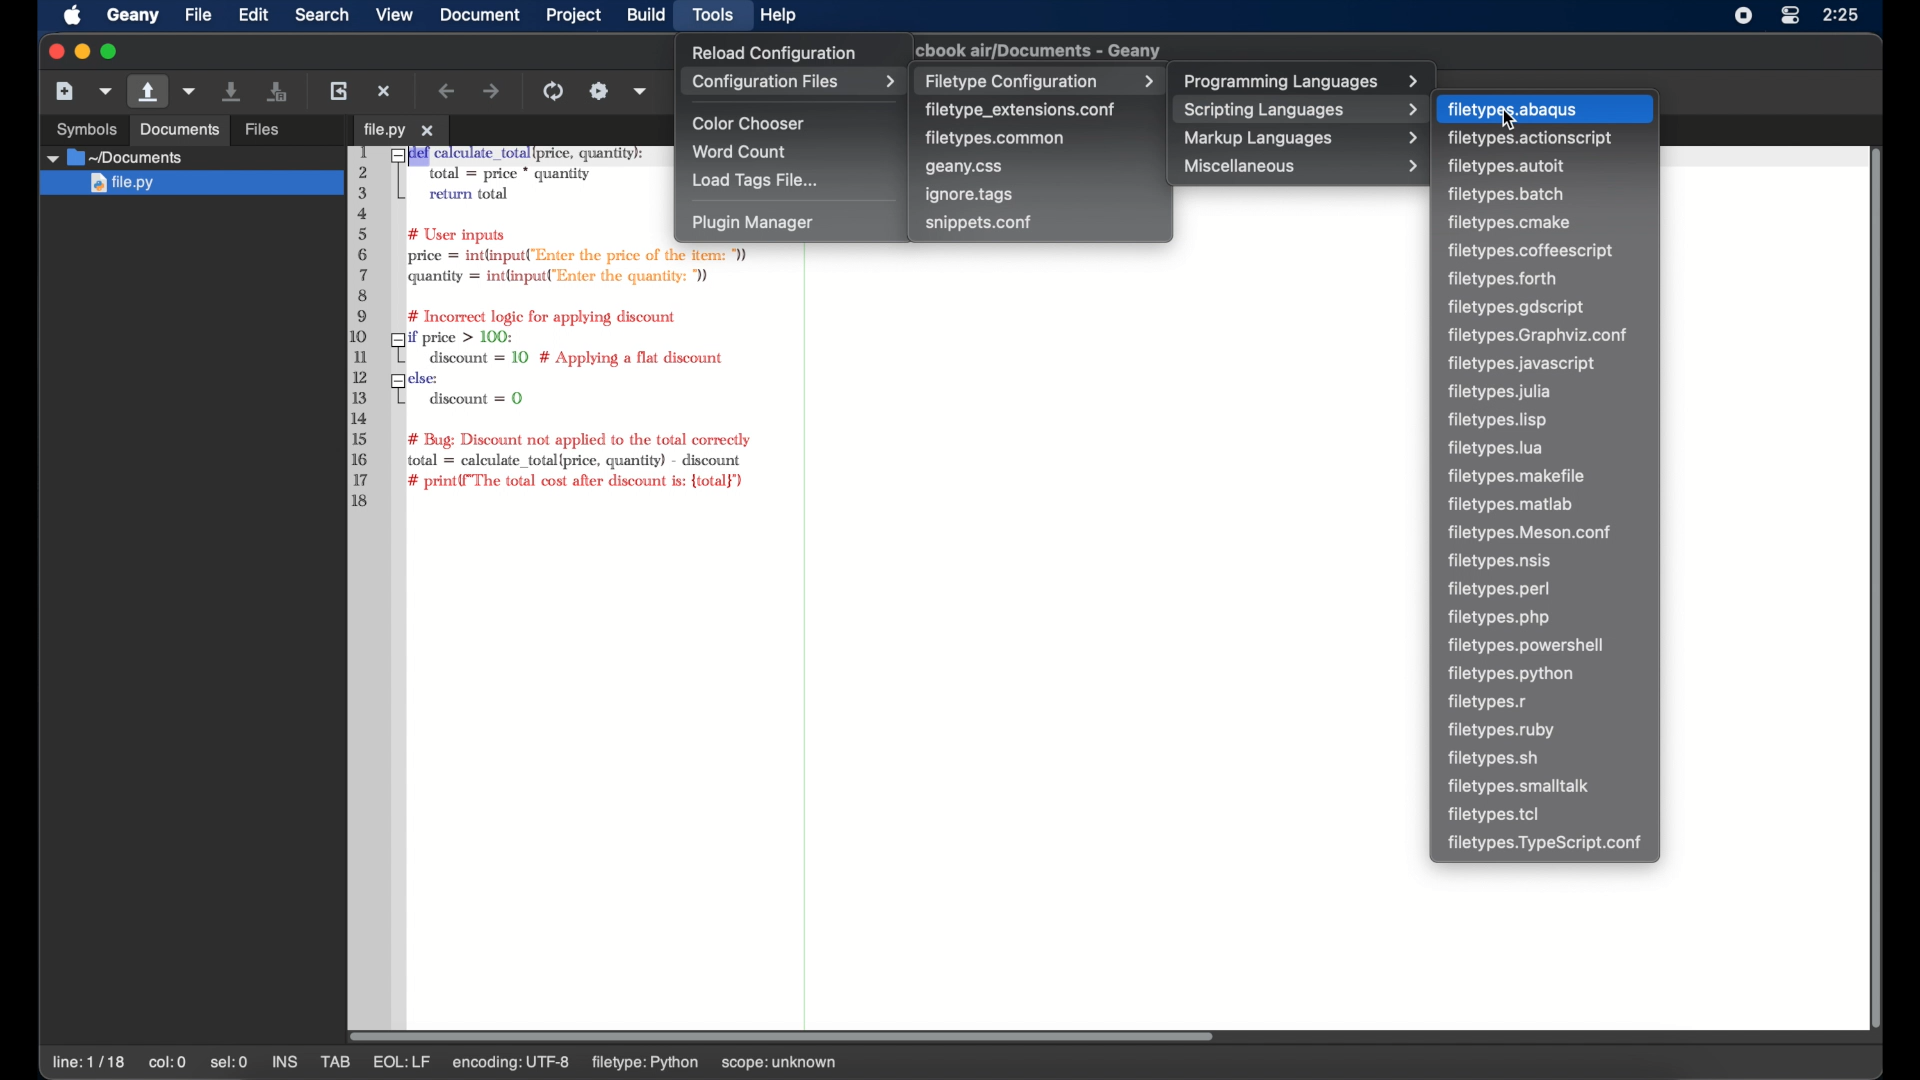 This screenshot has height=1080, width=1920. I want to click on load tags file.., so click(756, 181).